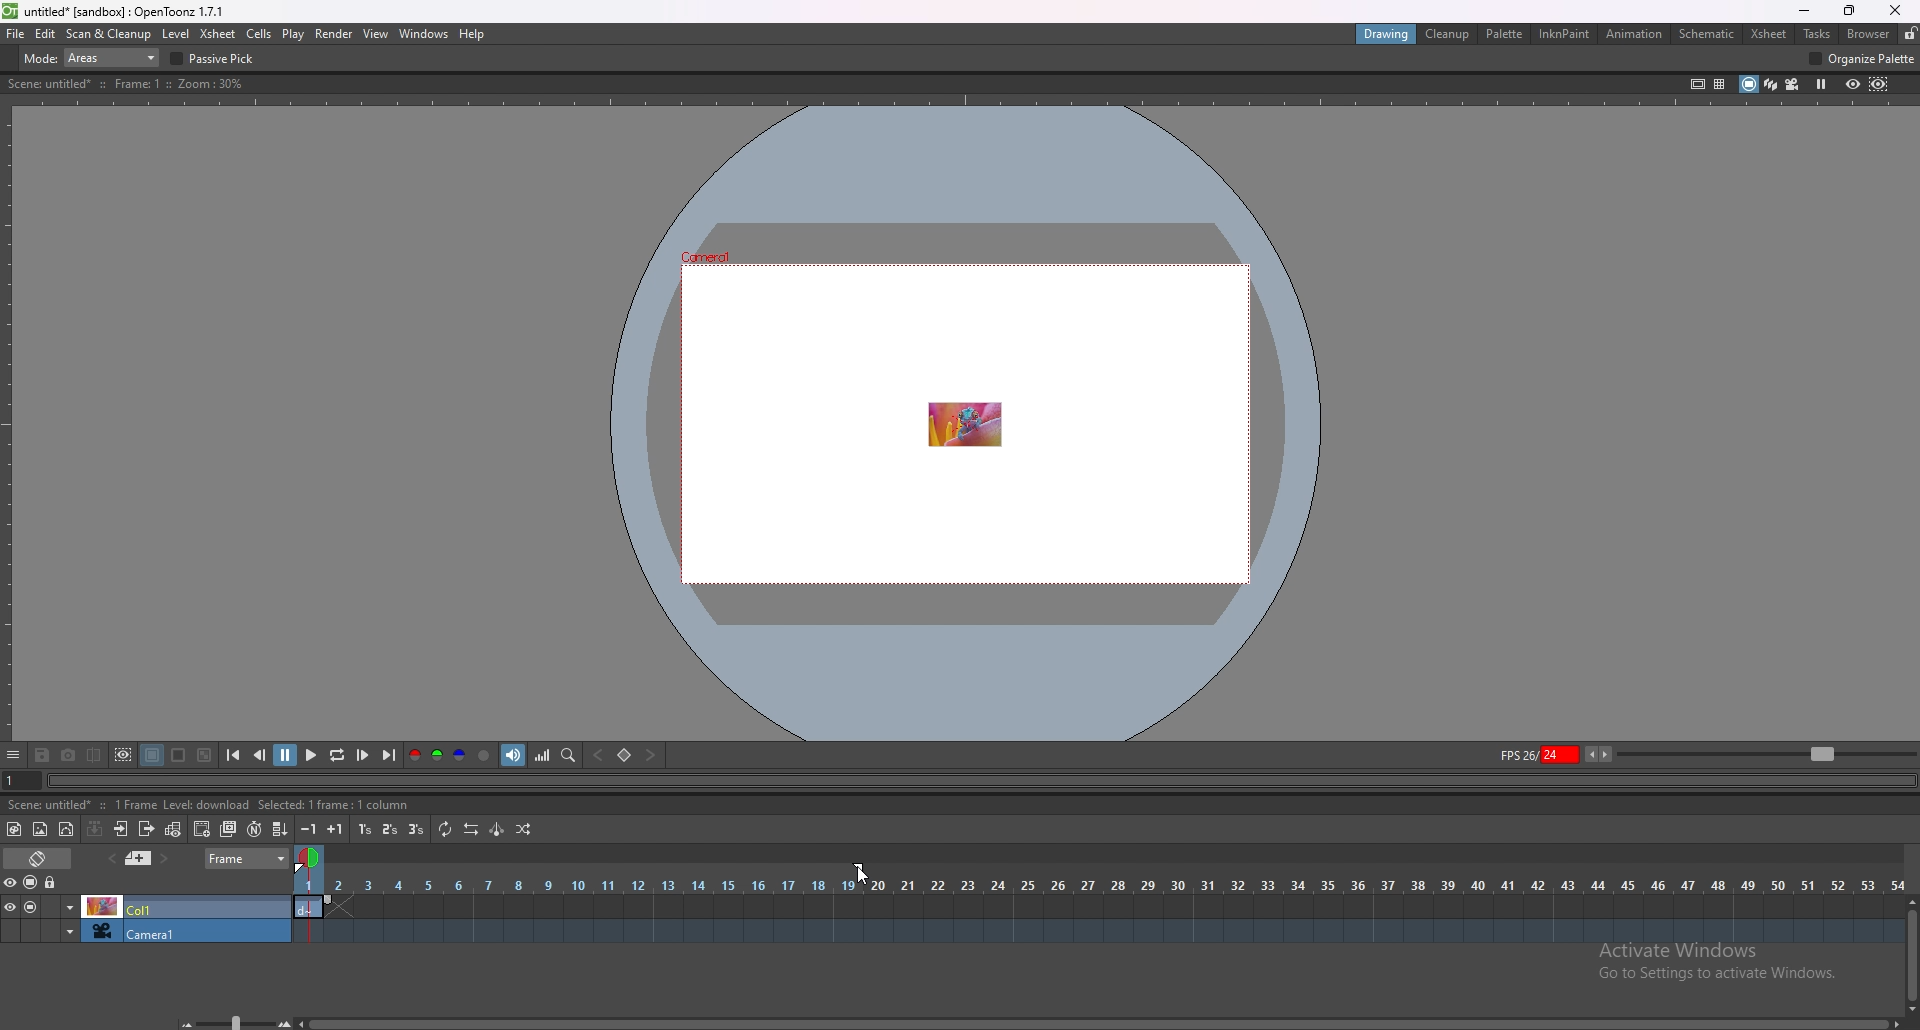 The height and width of the screenshot is (1030, 1920). Describe the element at coordinates (308, 857) in the screenshot. I see `time selection` at that location.